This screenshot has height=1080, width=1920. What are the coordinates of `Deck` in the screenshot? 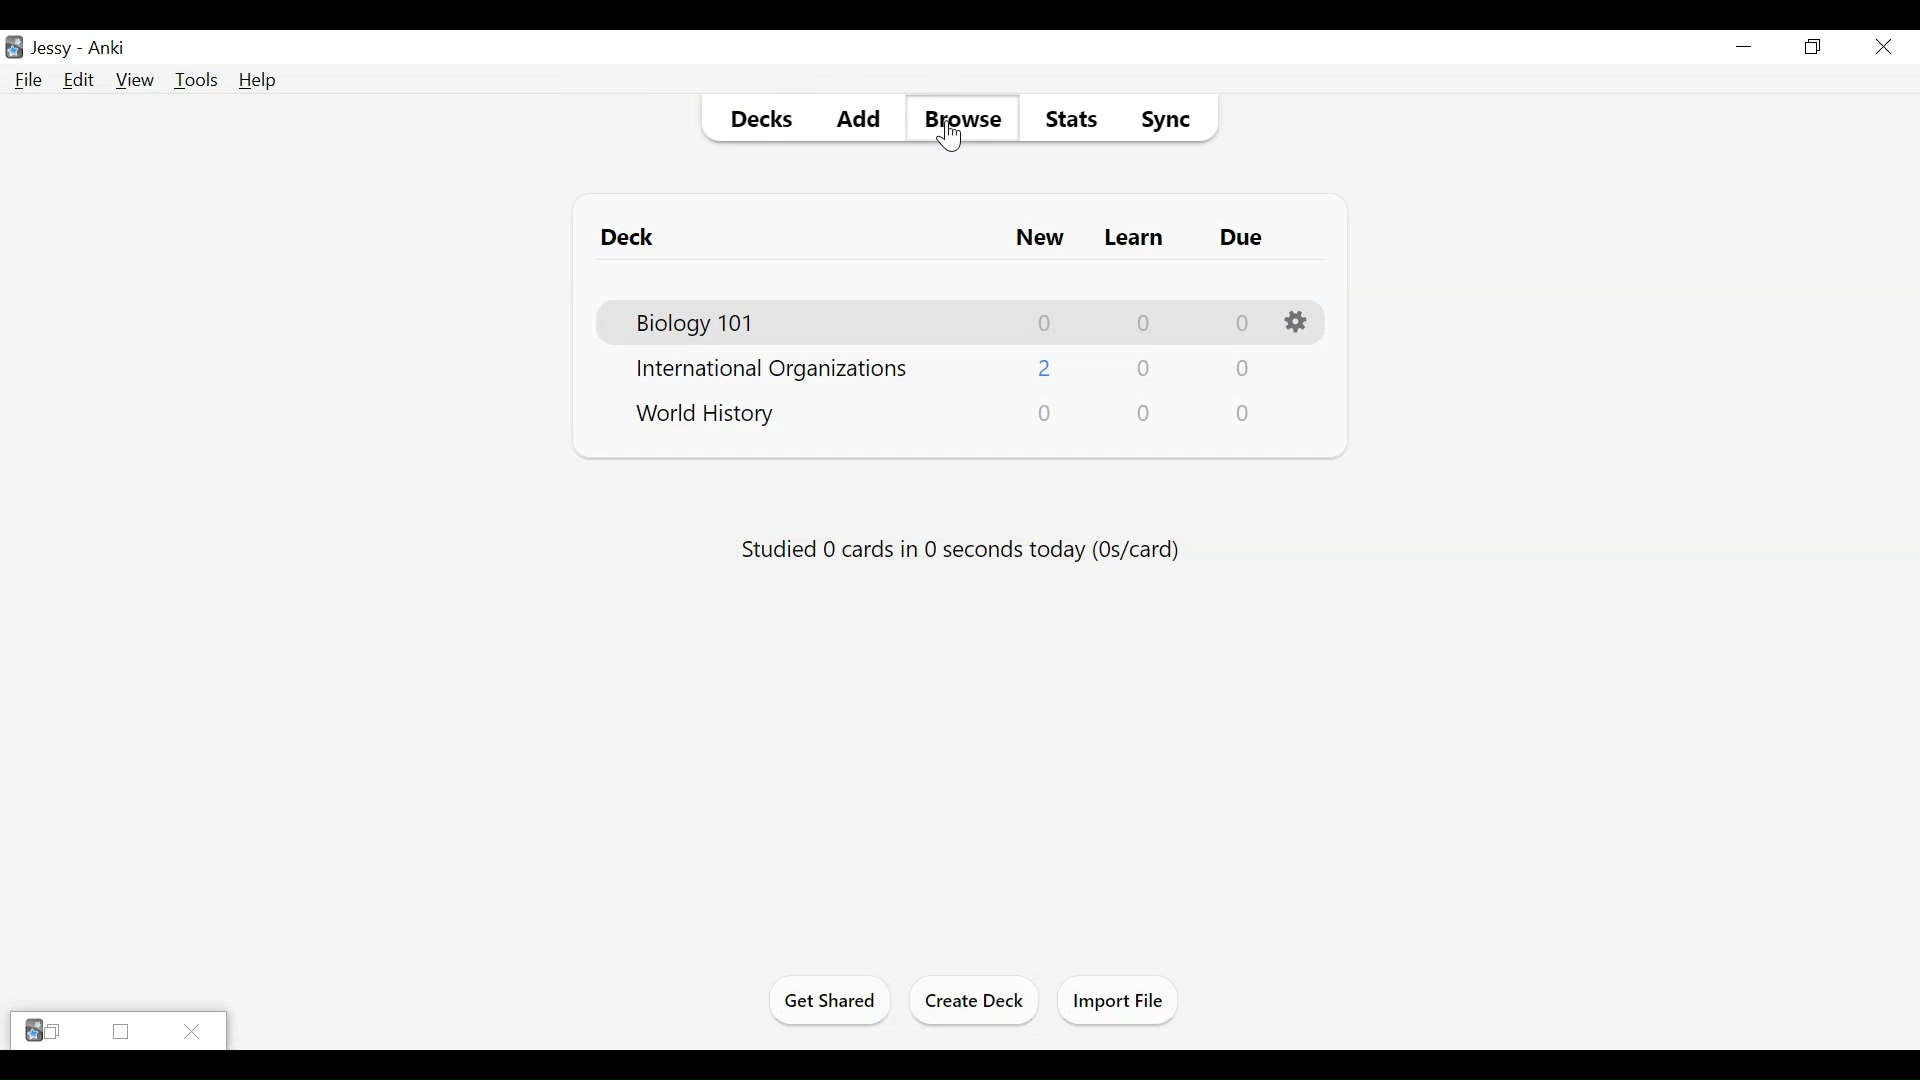 It's located at (628, 238).